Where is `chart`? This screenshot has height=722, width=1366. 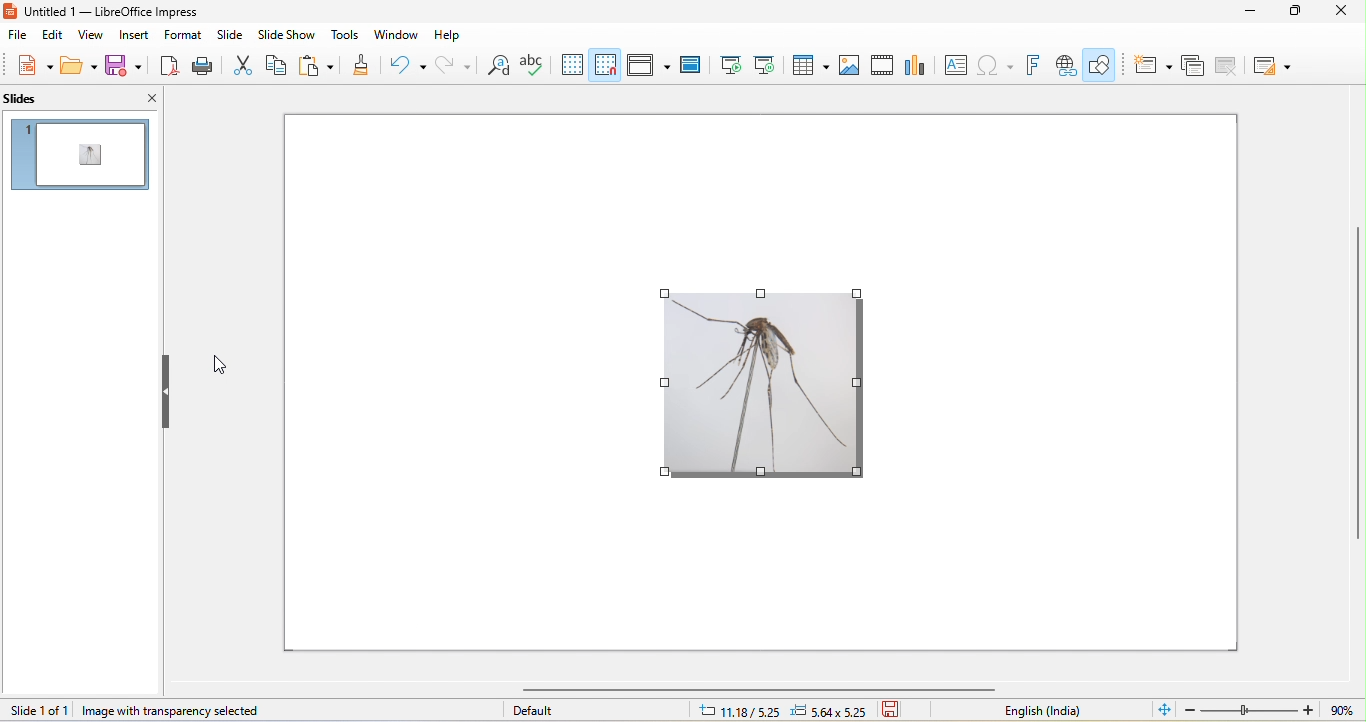
chart is located at coordinates (915, 66).